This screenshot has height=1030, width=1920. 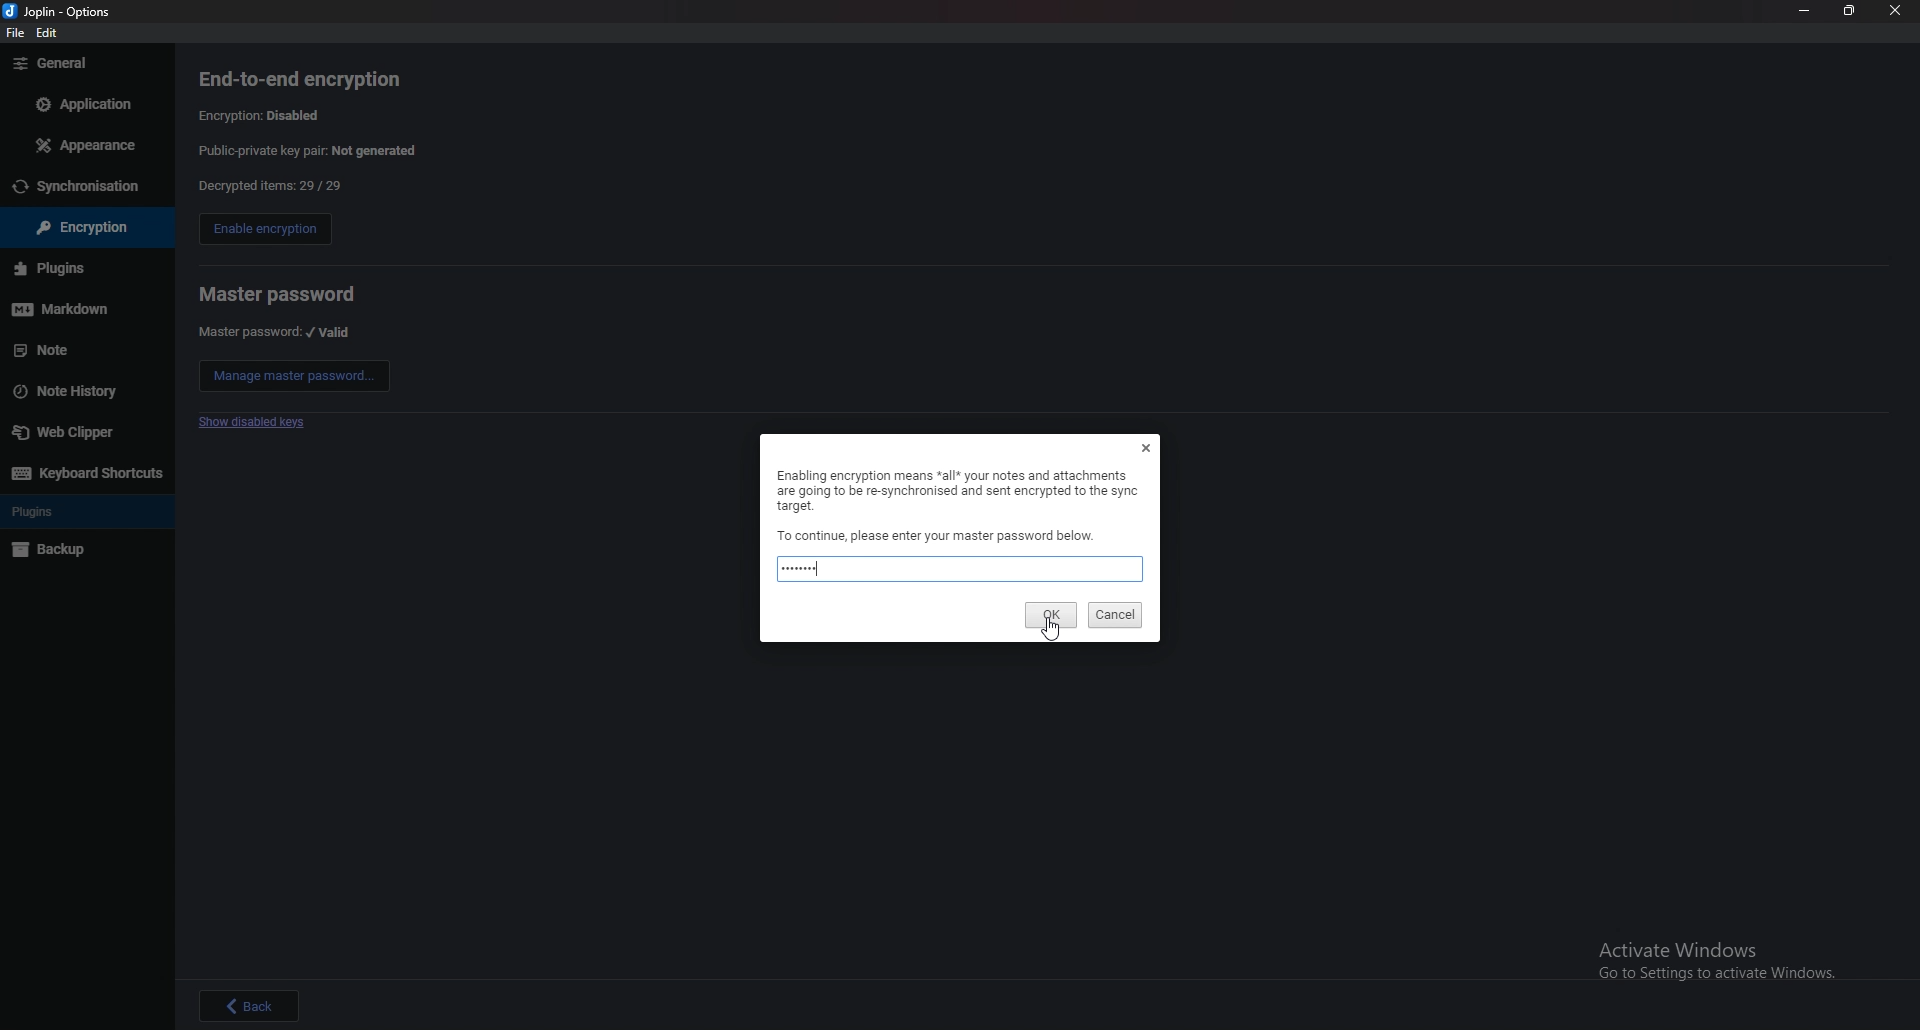 I want to click on , so click(x=1848, y=13).